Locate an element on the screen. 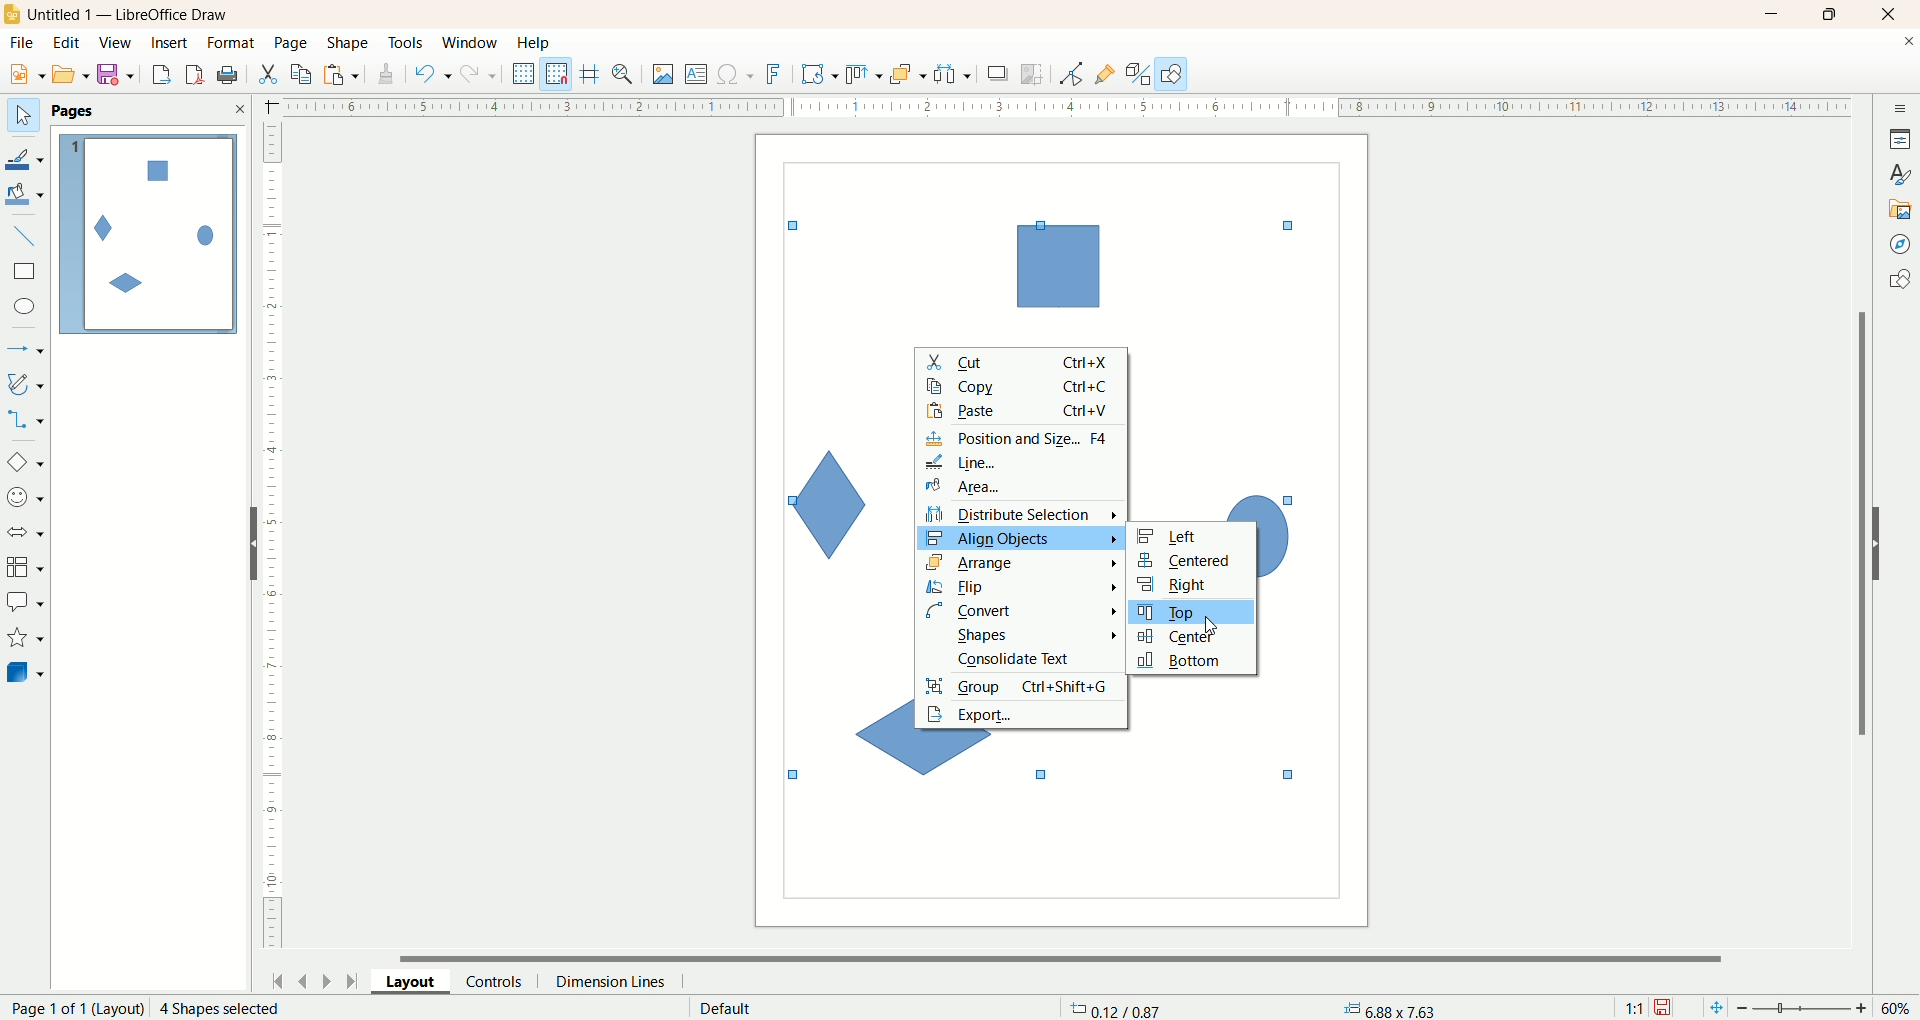 The width and height of the screenshot is (1920, 1020). scale factor is located at coordinates (1634, 1008).